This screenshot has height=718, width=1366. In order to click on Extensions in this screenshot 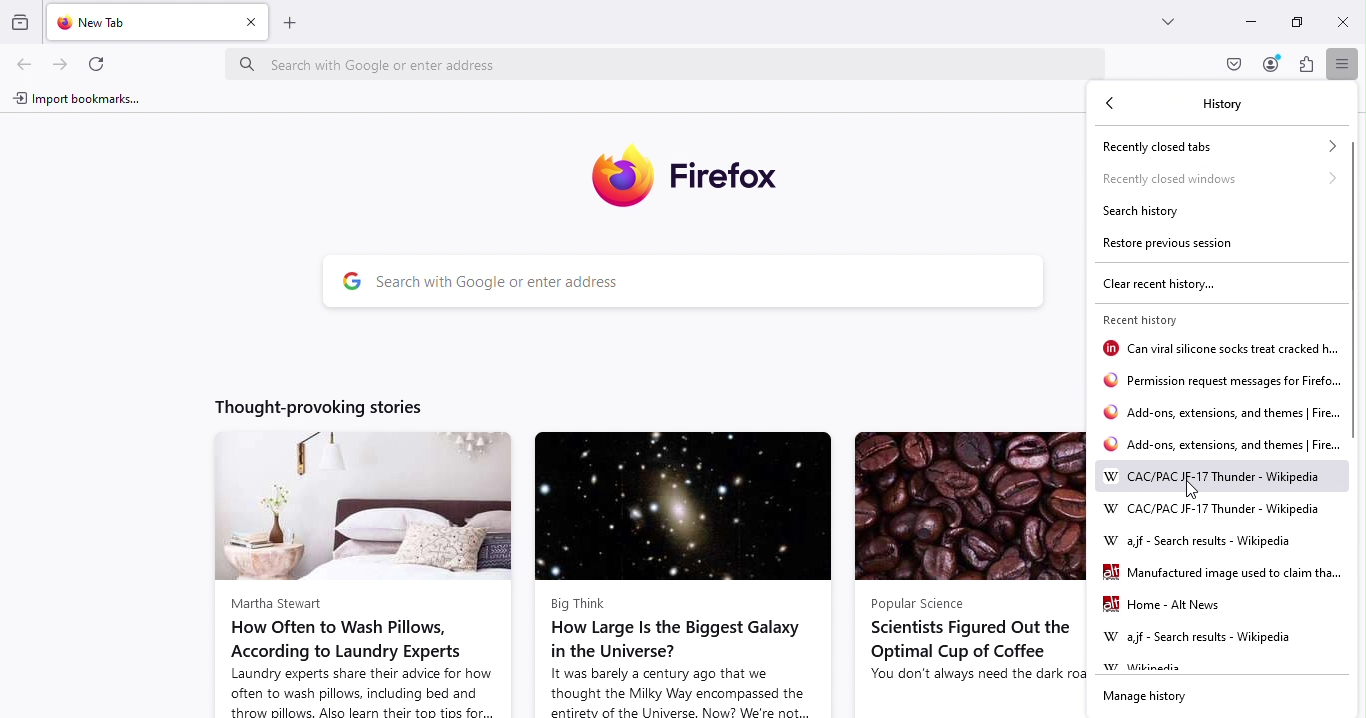, I will do `click(1306, 67)`.